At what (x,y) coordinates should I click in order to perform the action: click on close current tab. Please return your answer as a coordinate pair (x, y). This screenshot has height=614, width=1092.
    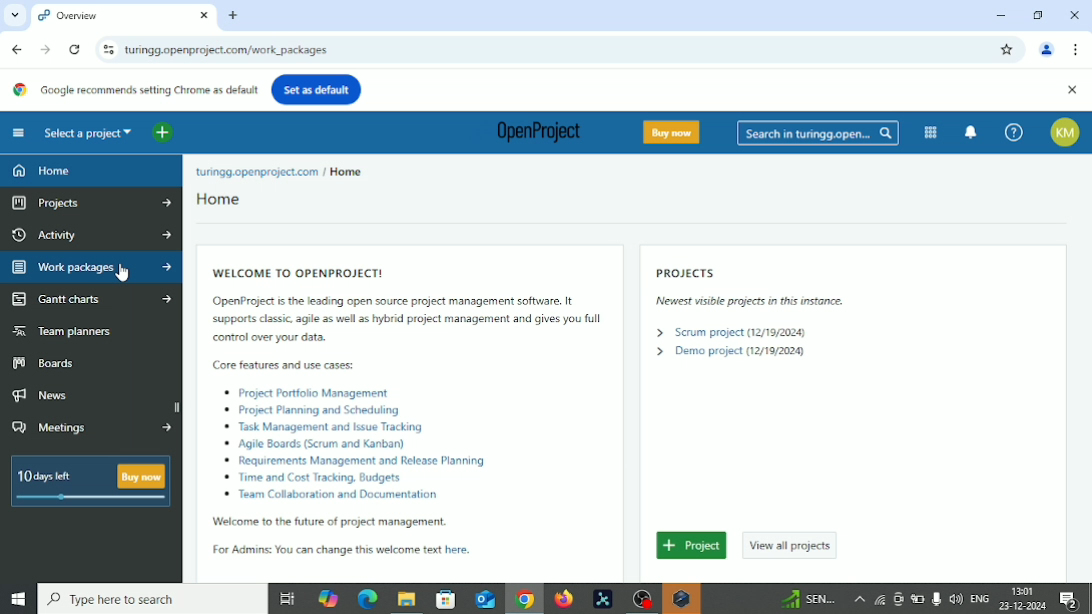
    Looking at the image, I should click on (203, 17).